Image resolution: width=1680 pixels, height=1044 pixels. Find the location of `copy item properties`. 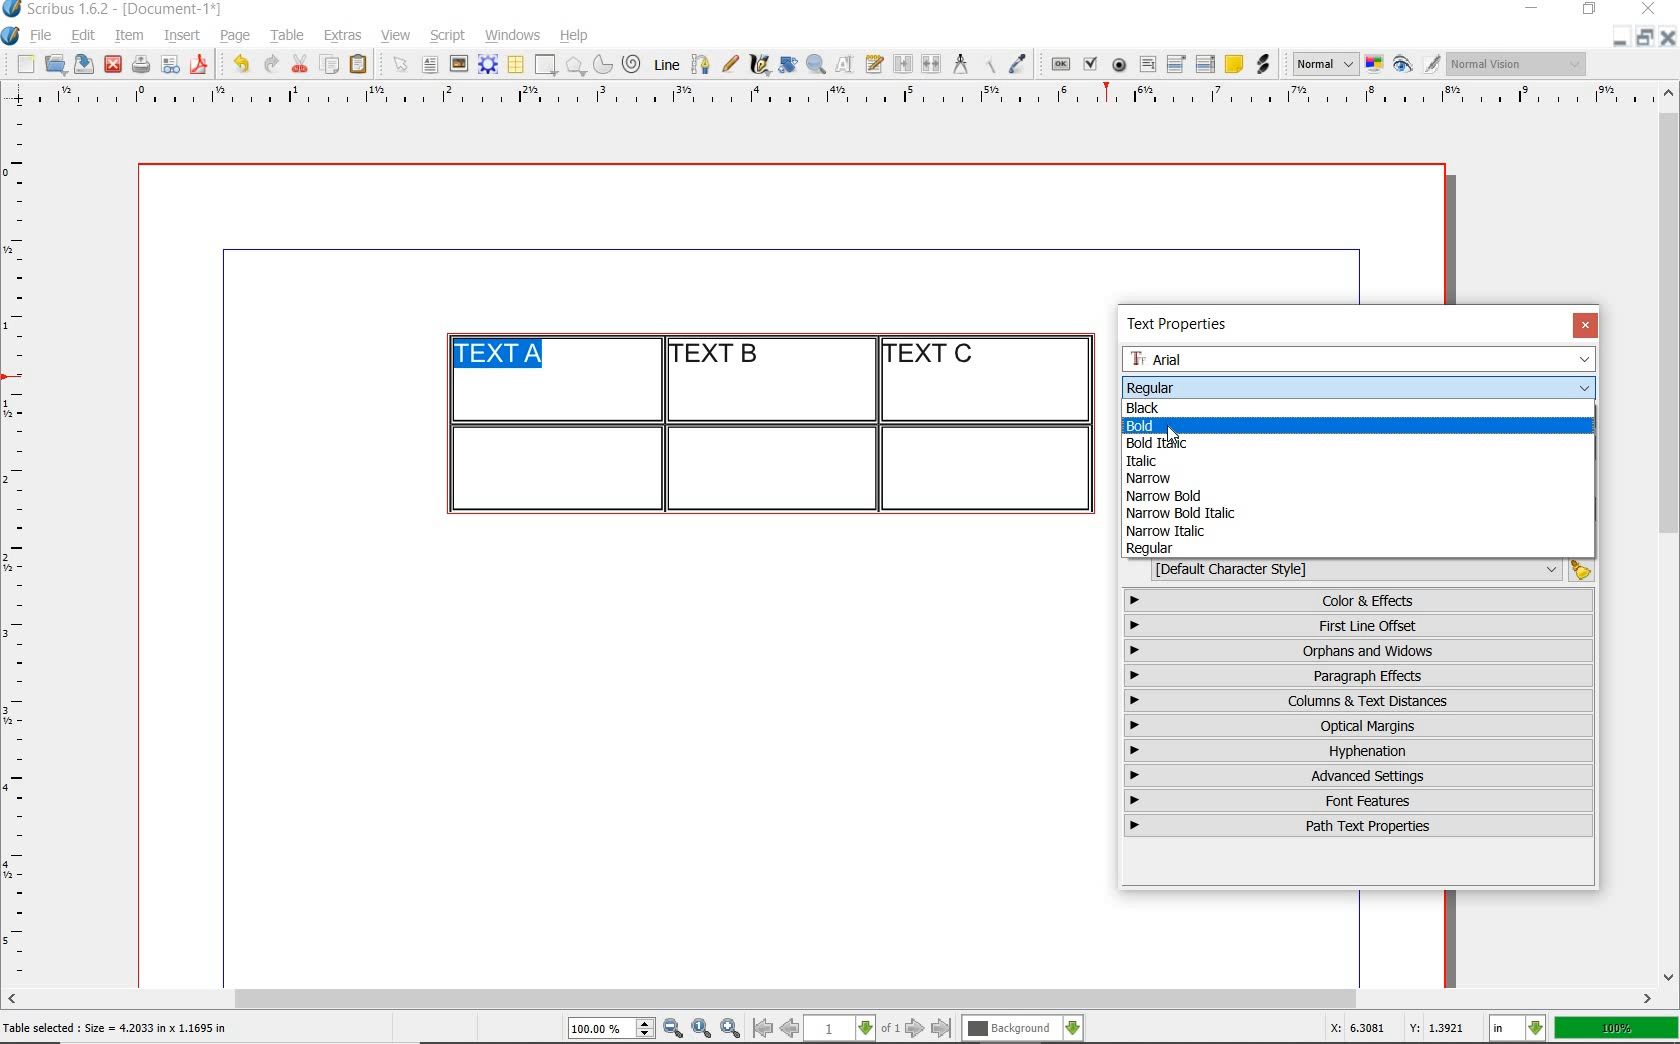

copy item properties is located at coordinates (988, 64).